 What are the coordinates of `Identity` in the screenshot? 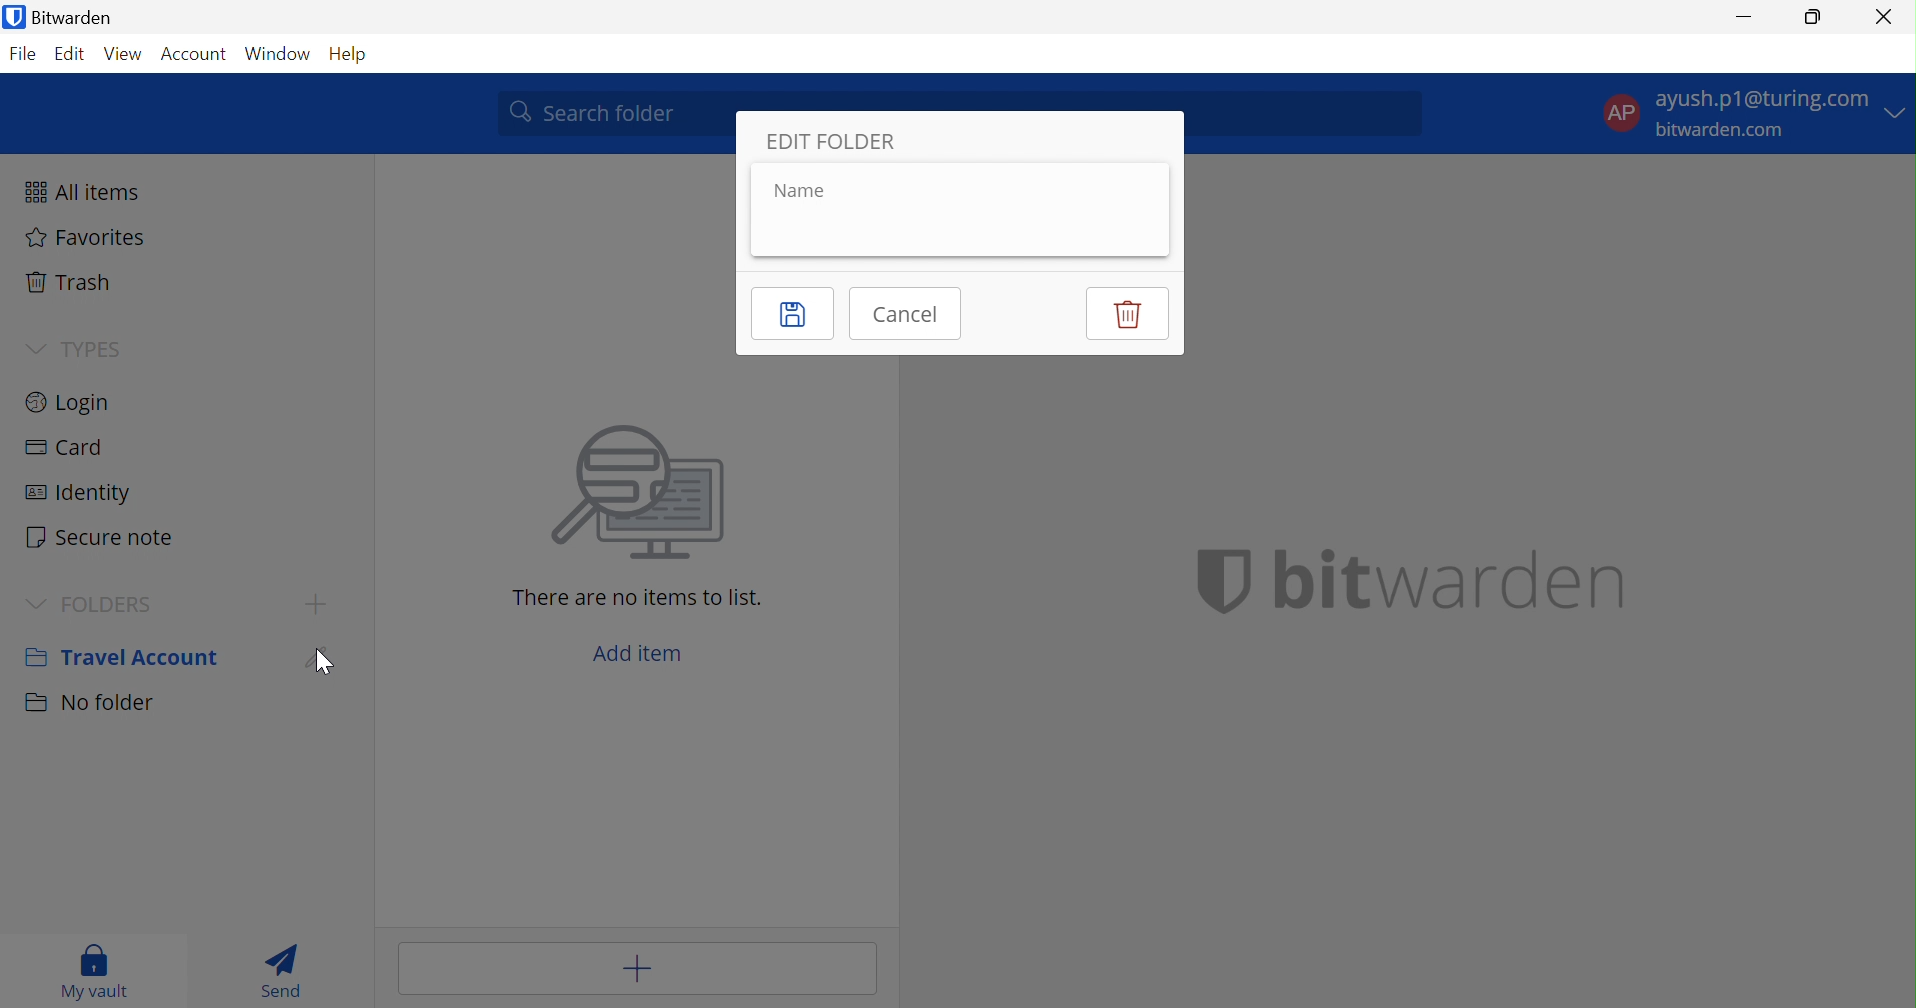 It's located at (82, 492).